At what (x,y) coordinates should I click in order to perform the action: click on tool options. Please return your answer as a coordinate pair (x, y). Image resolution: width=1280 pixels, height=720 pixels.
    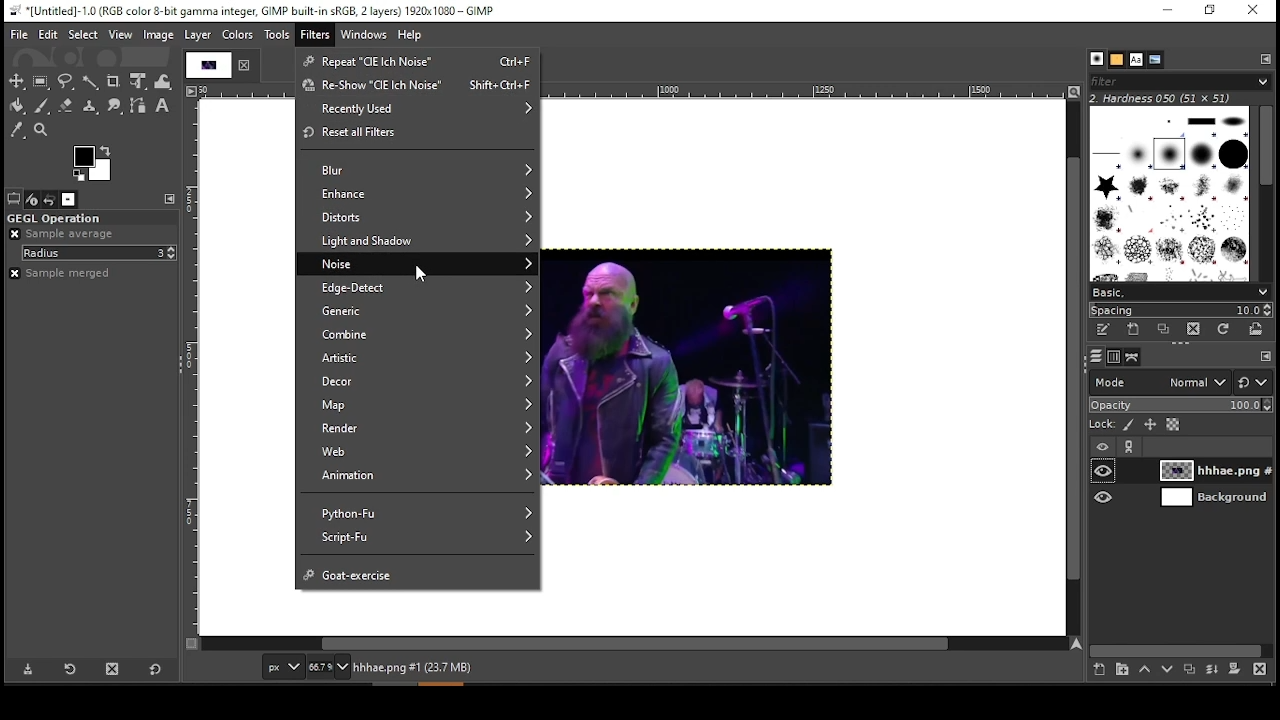
    Looking at the image, I should click on (12, 199).